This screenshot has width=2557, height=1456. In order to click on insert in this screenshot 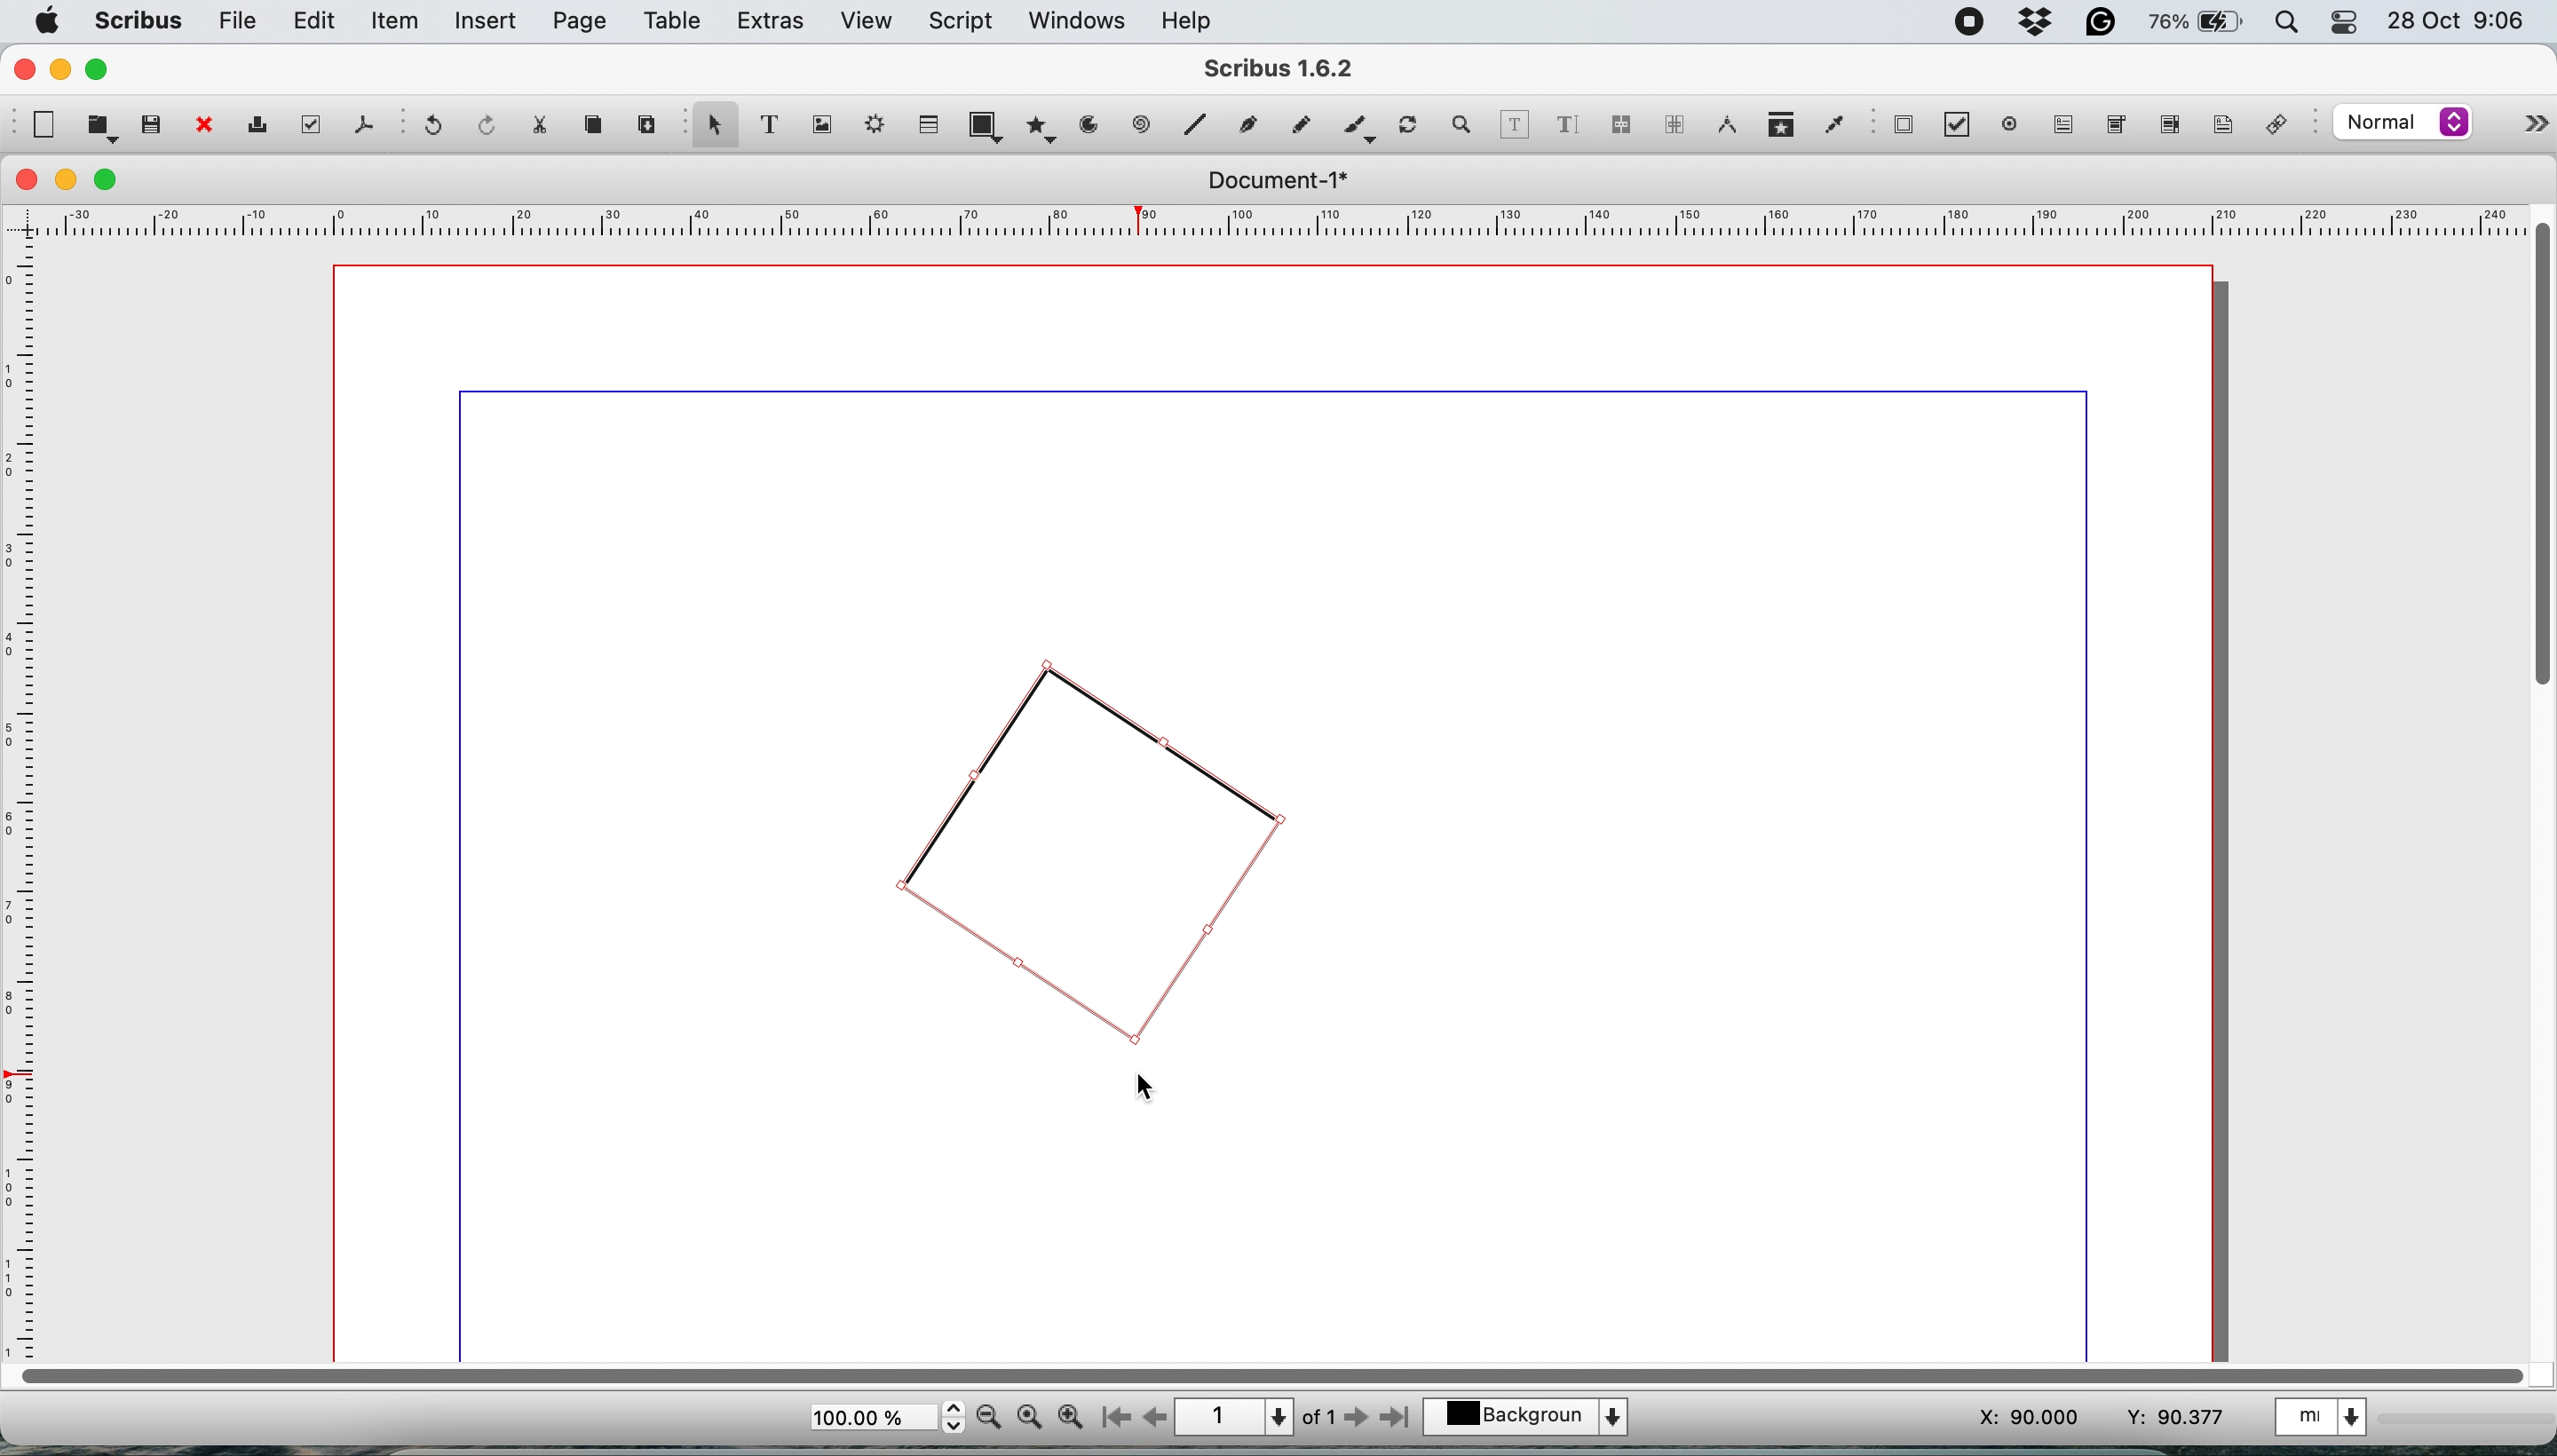, I will do `click(489, 22)`.